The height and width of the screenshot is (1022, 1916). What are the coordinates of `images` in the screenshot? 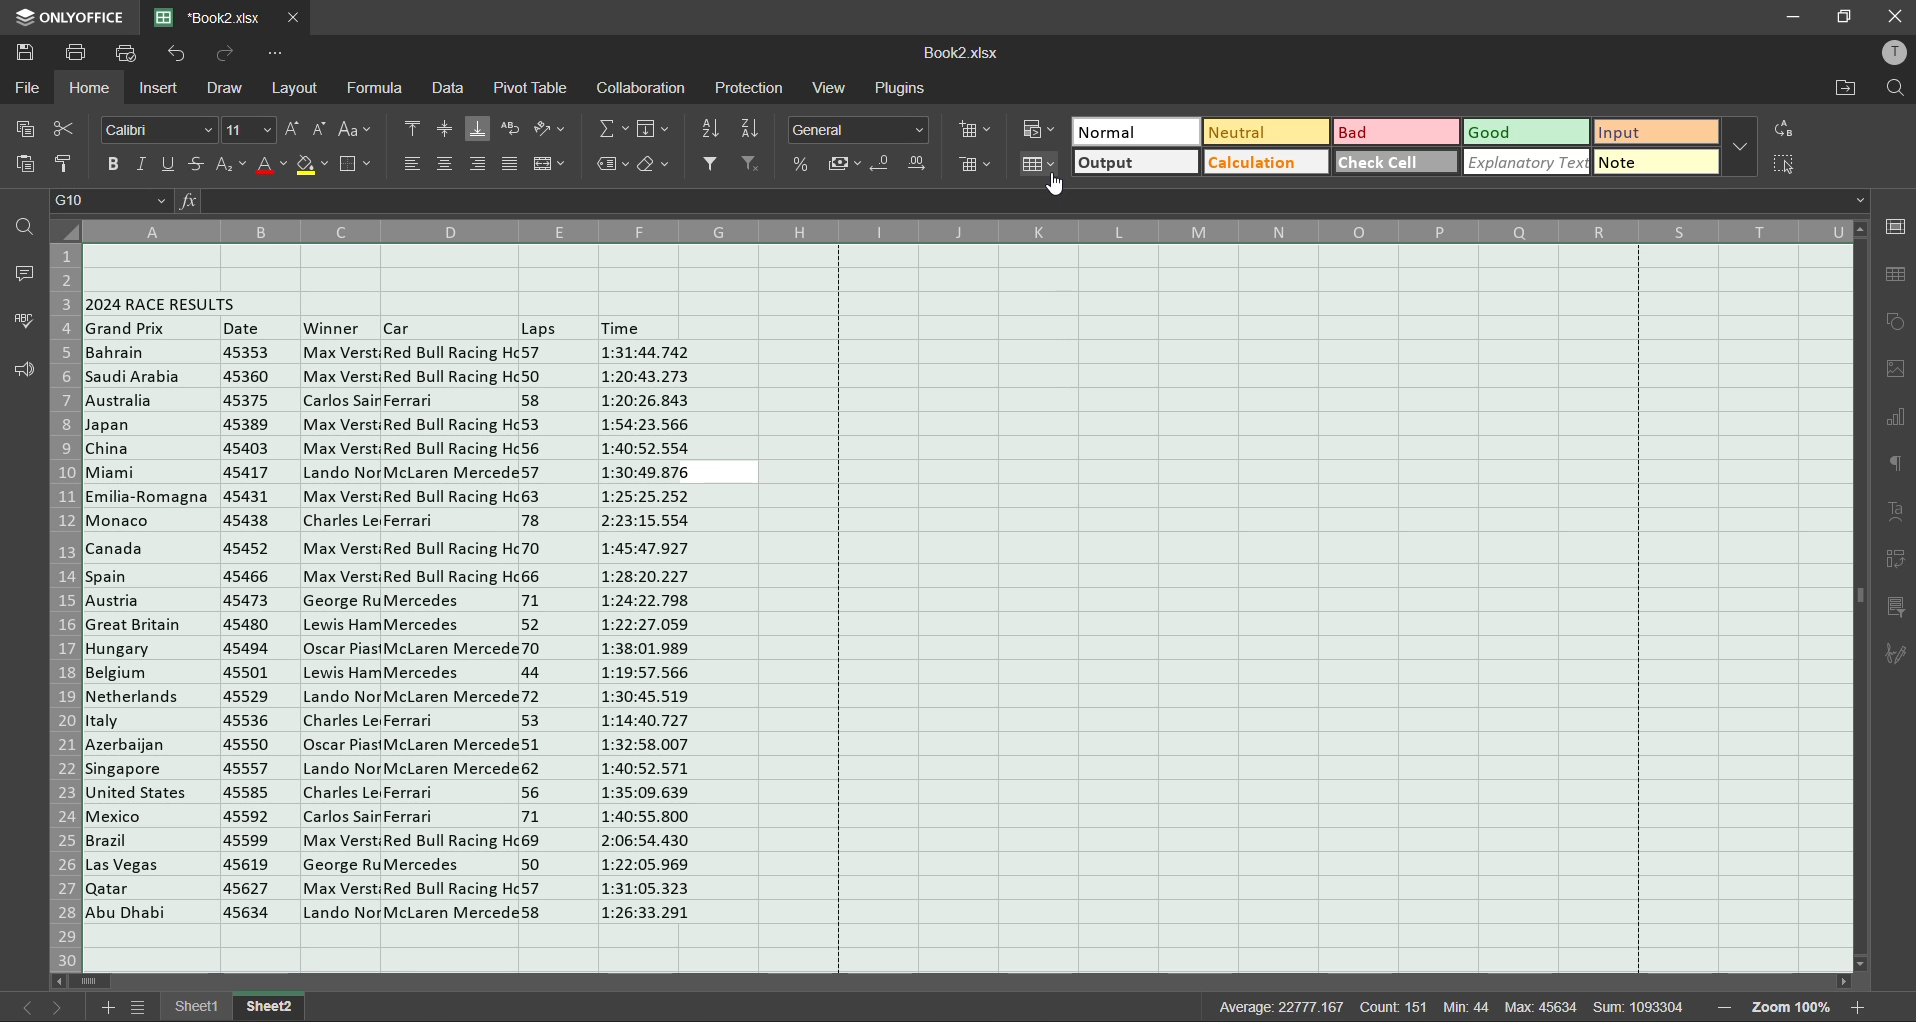 It's located at (1896, 371).